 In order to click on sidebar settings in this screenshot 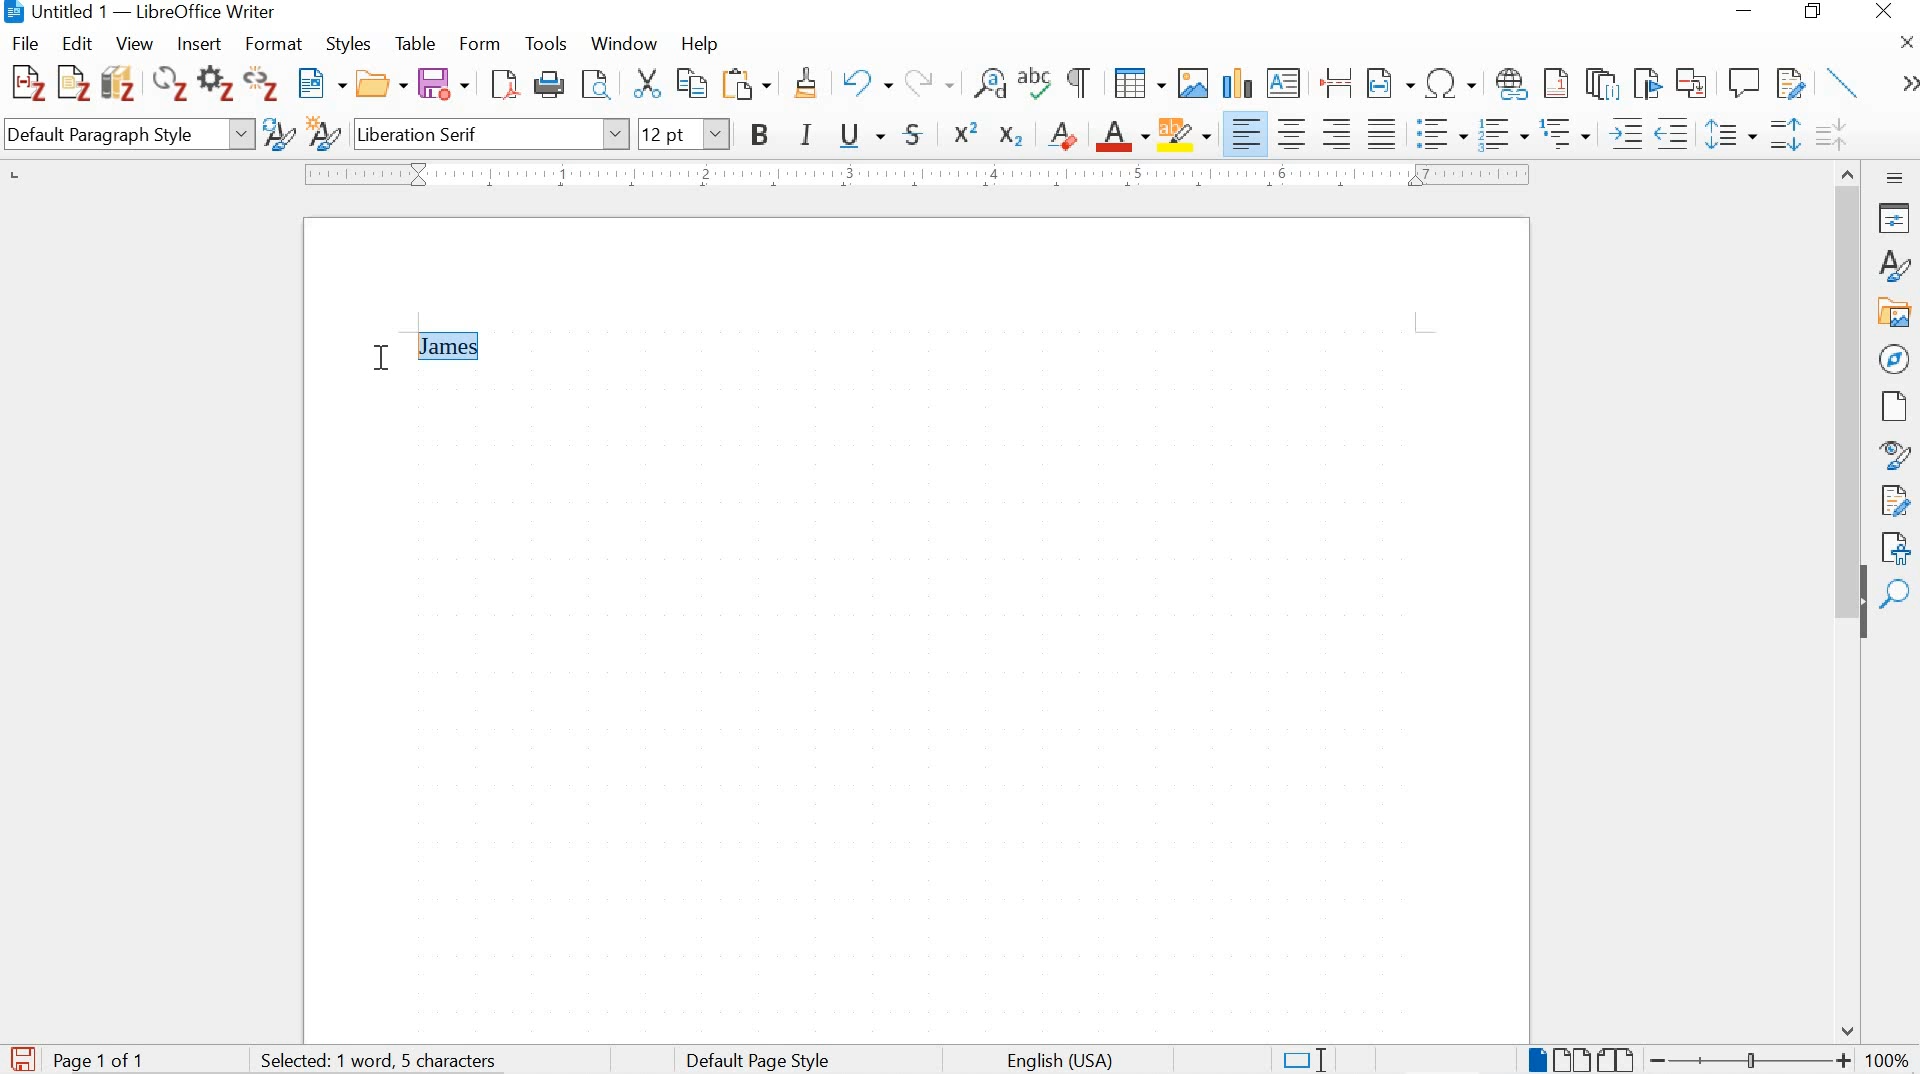, I will do `click(1896, 177)`.